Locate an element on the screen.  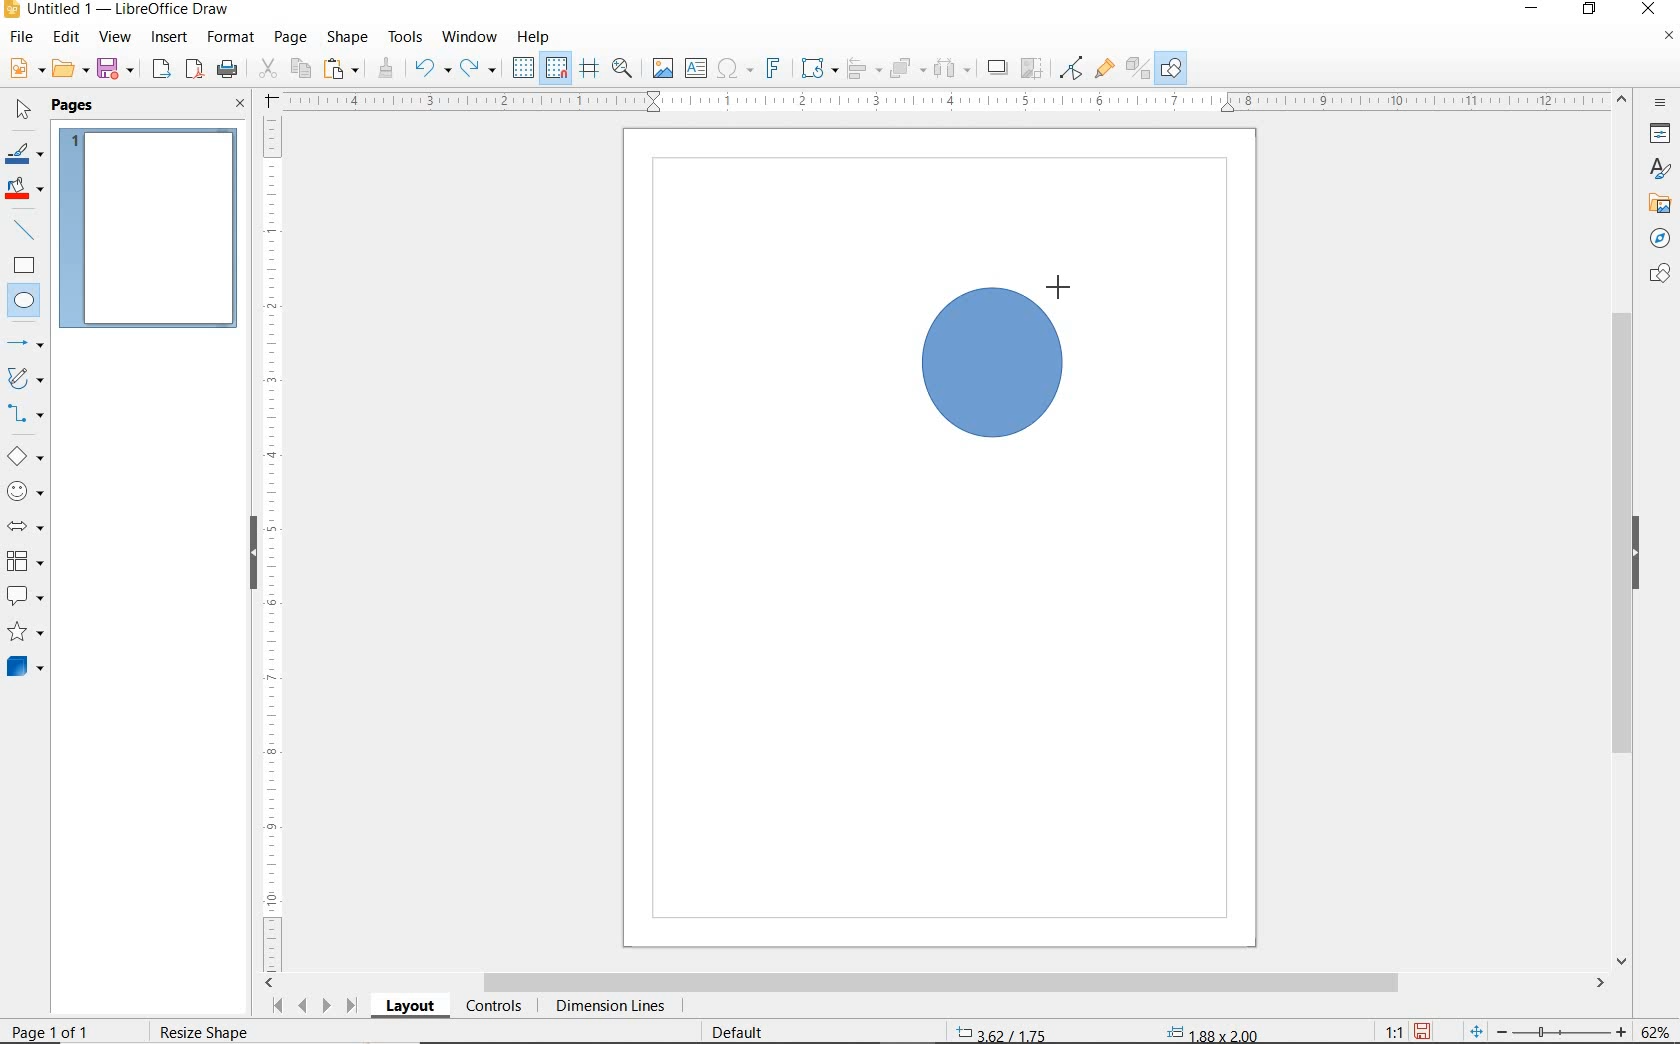
HELP is located at coordinates (534, 37).